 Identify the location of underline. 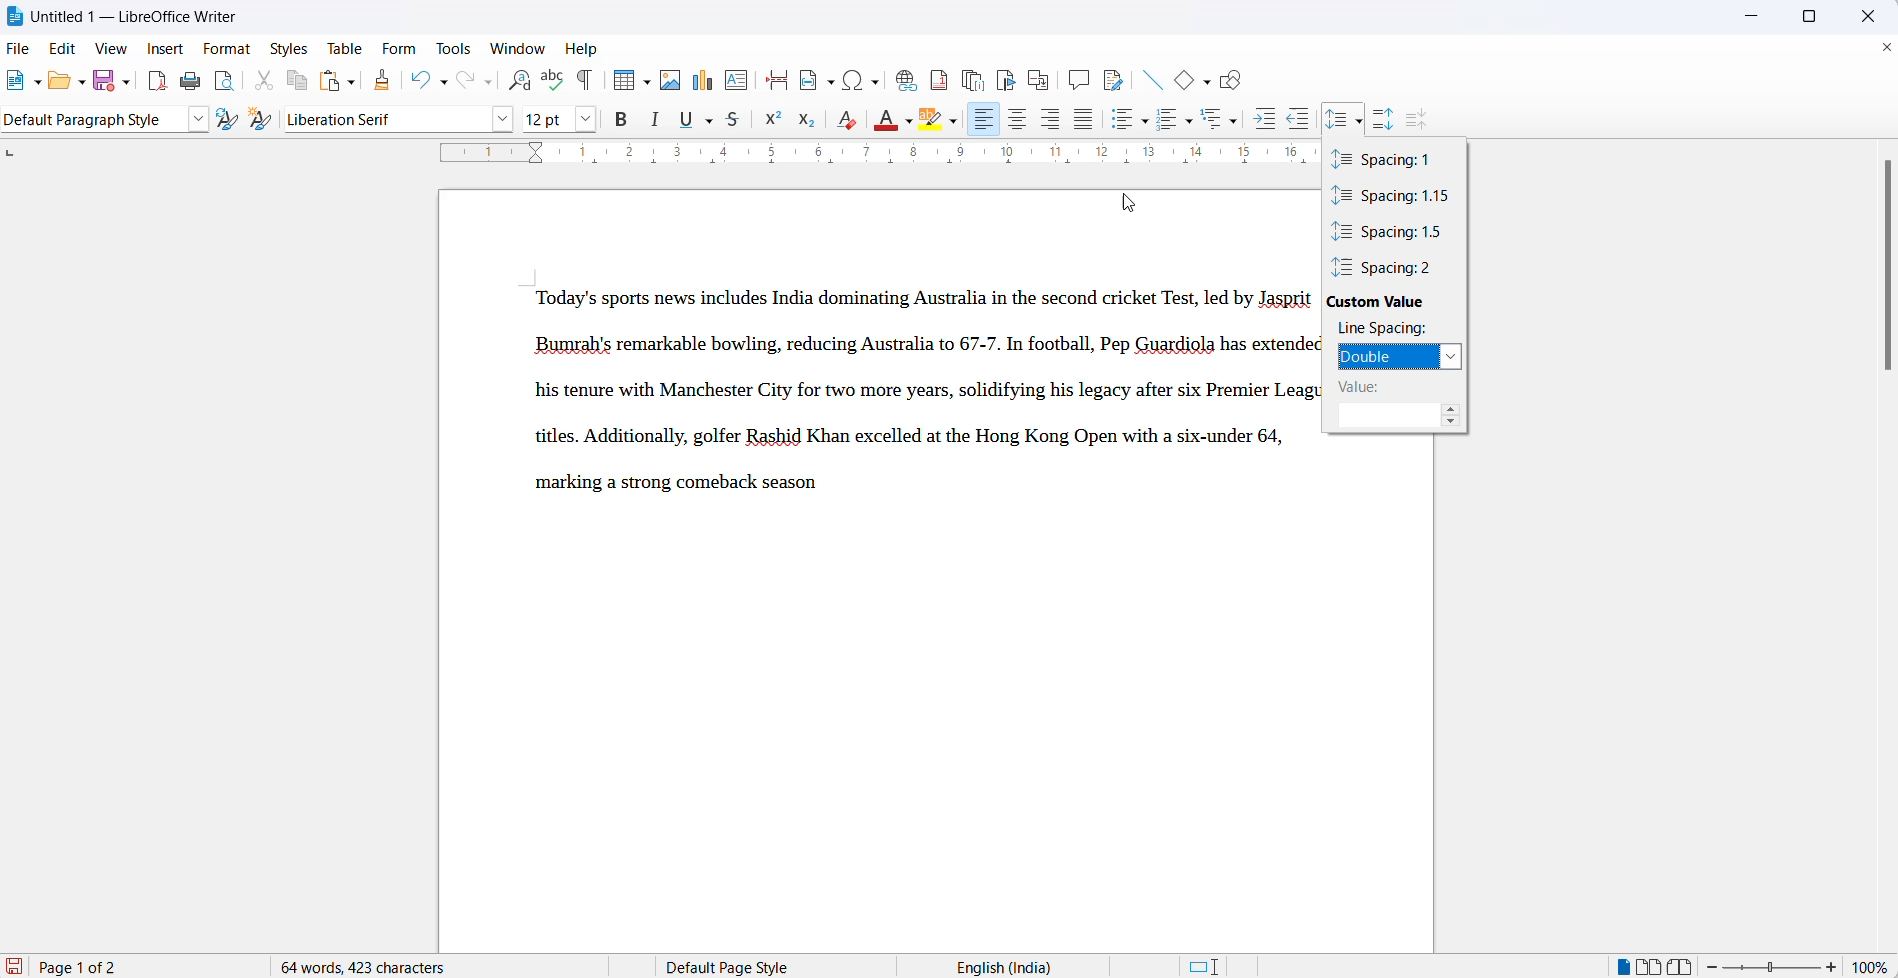
(689, 120).